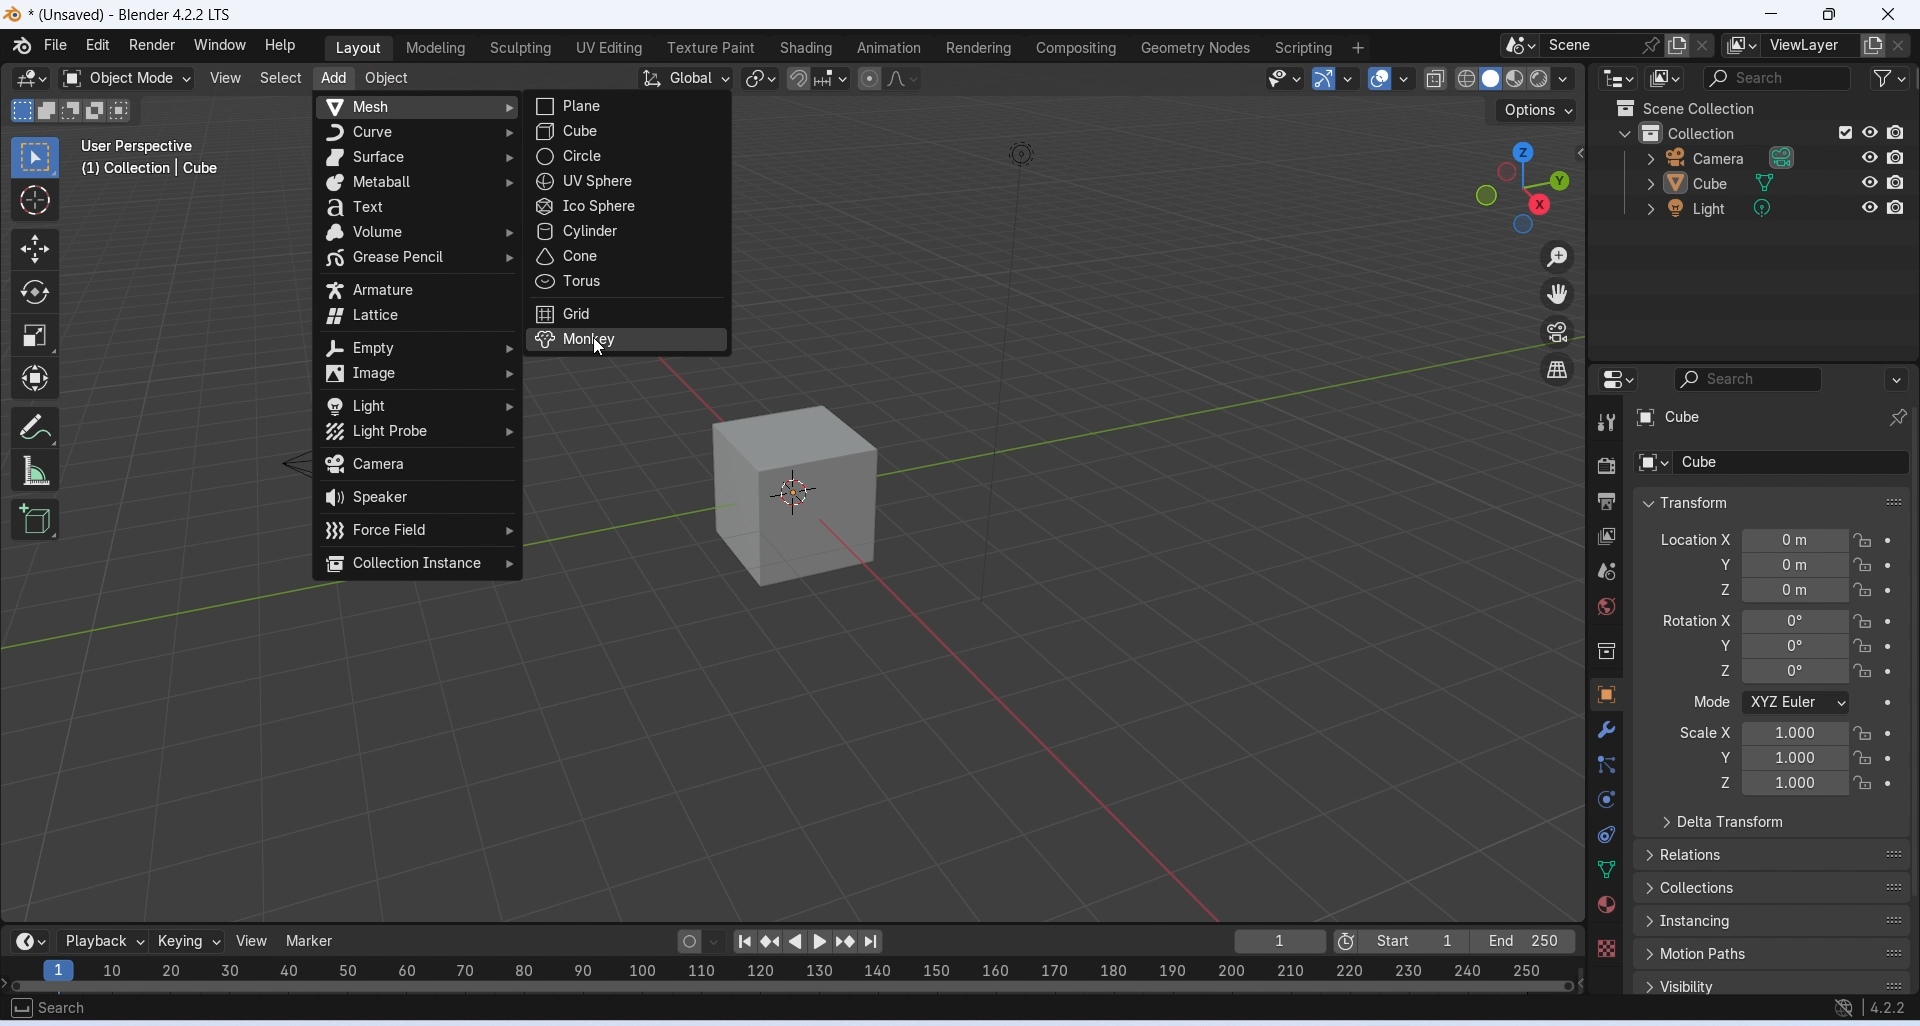 The width and height of the screenshot is (1920, 1026). I want to click on icon, so click(1624, 108).